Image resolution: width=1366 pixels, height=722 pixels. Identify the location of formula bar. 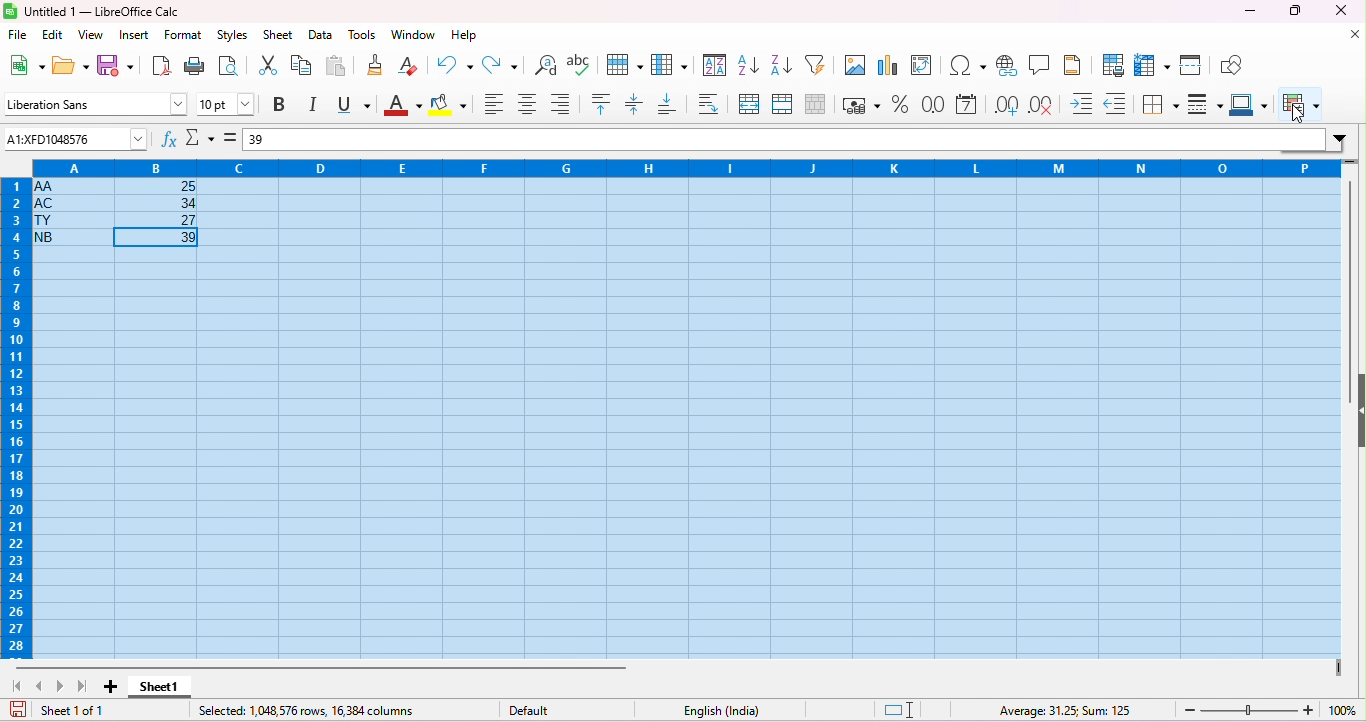
(797, 138).